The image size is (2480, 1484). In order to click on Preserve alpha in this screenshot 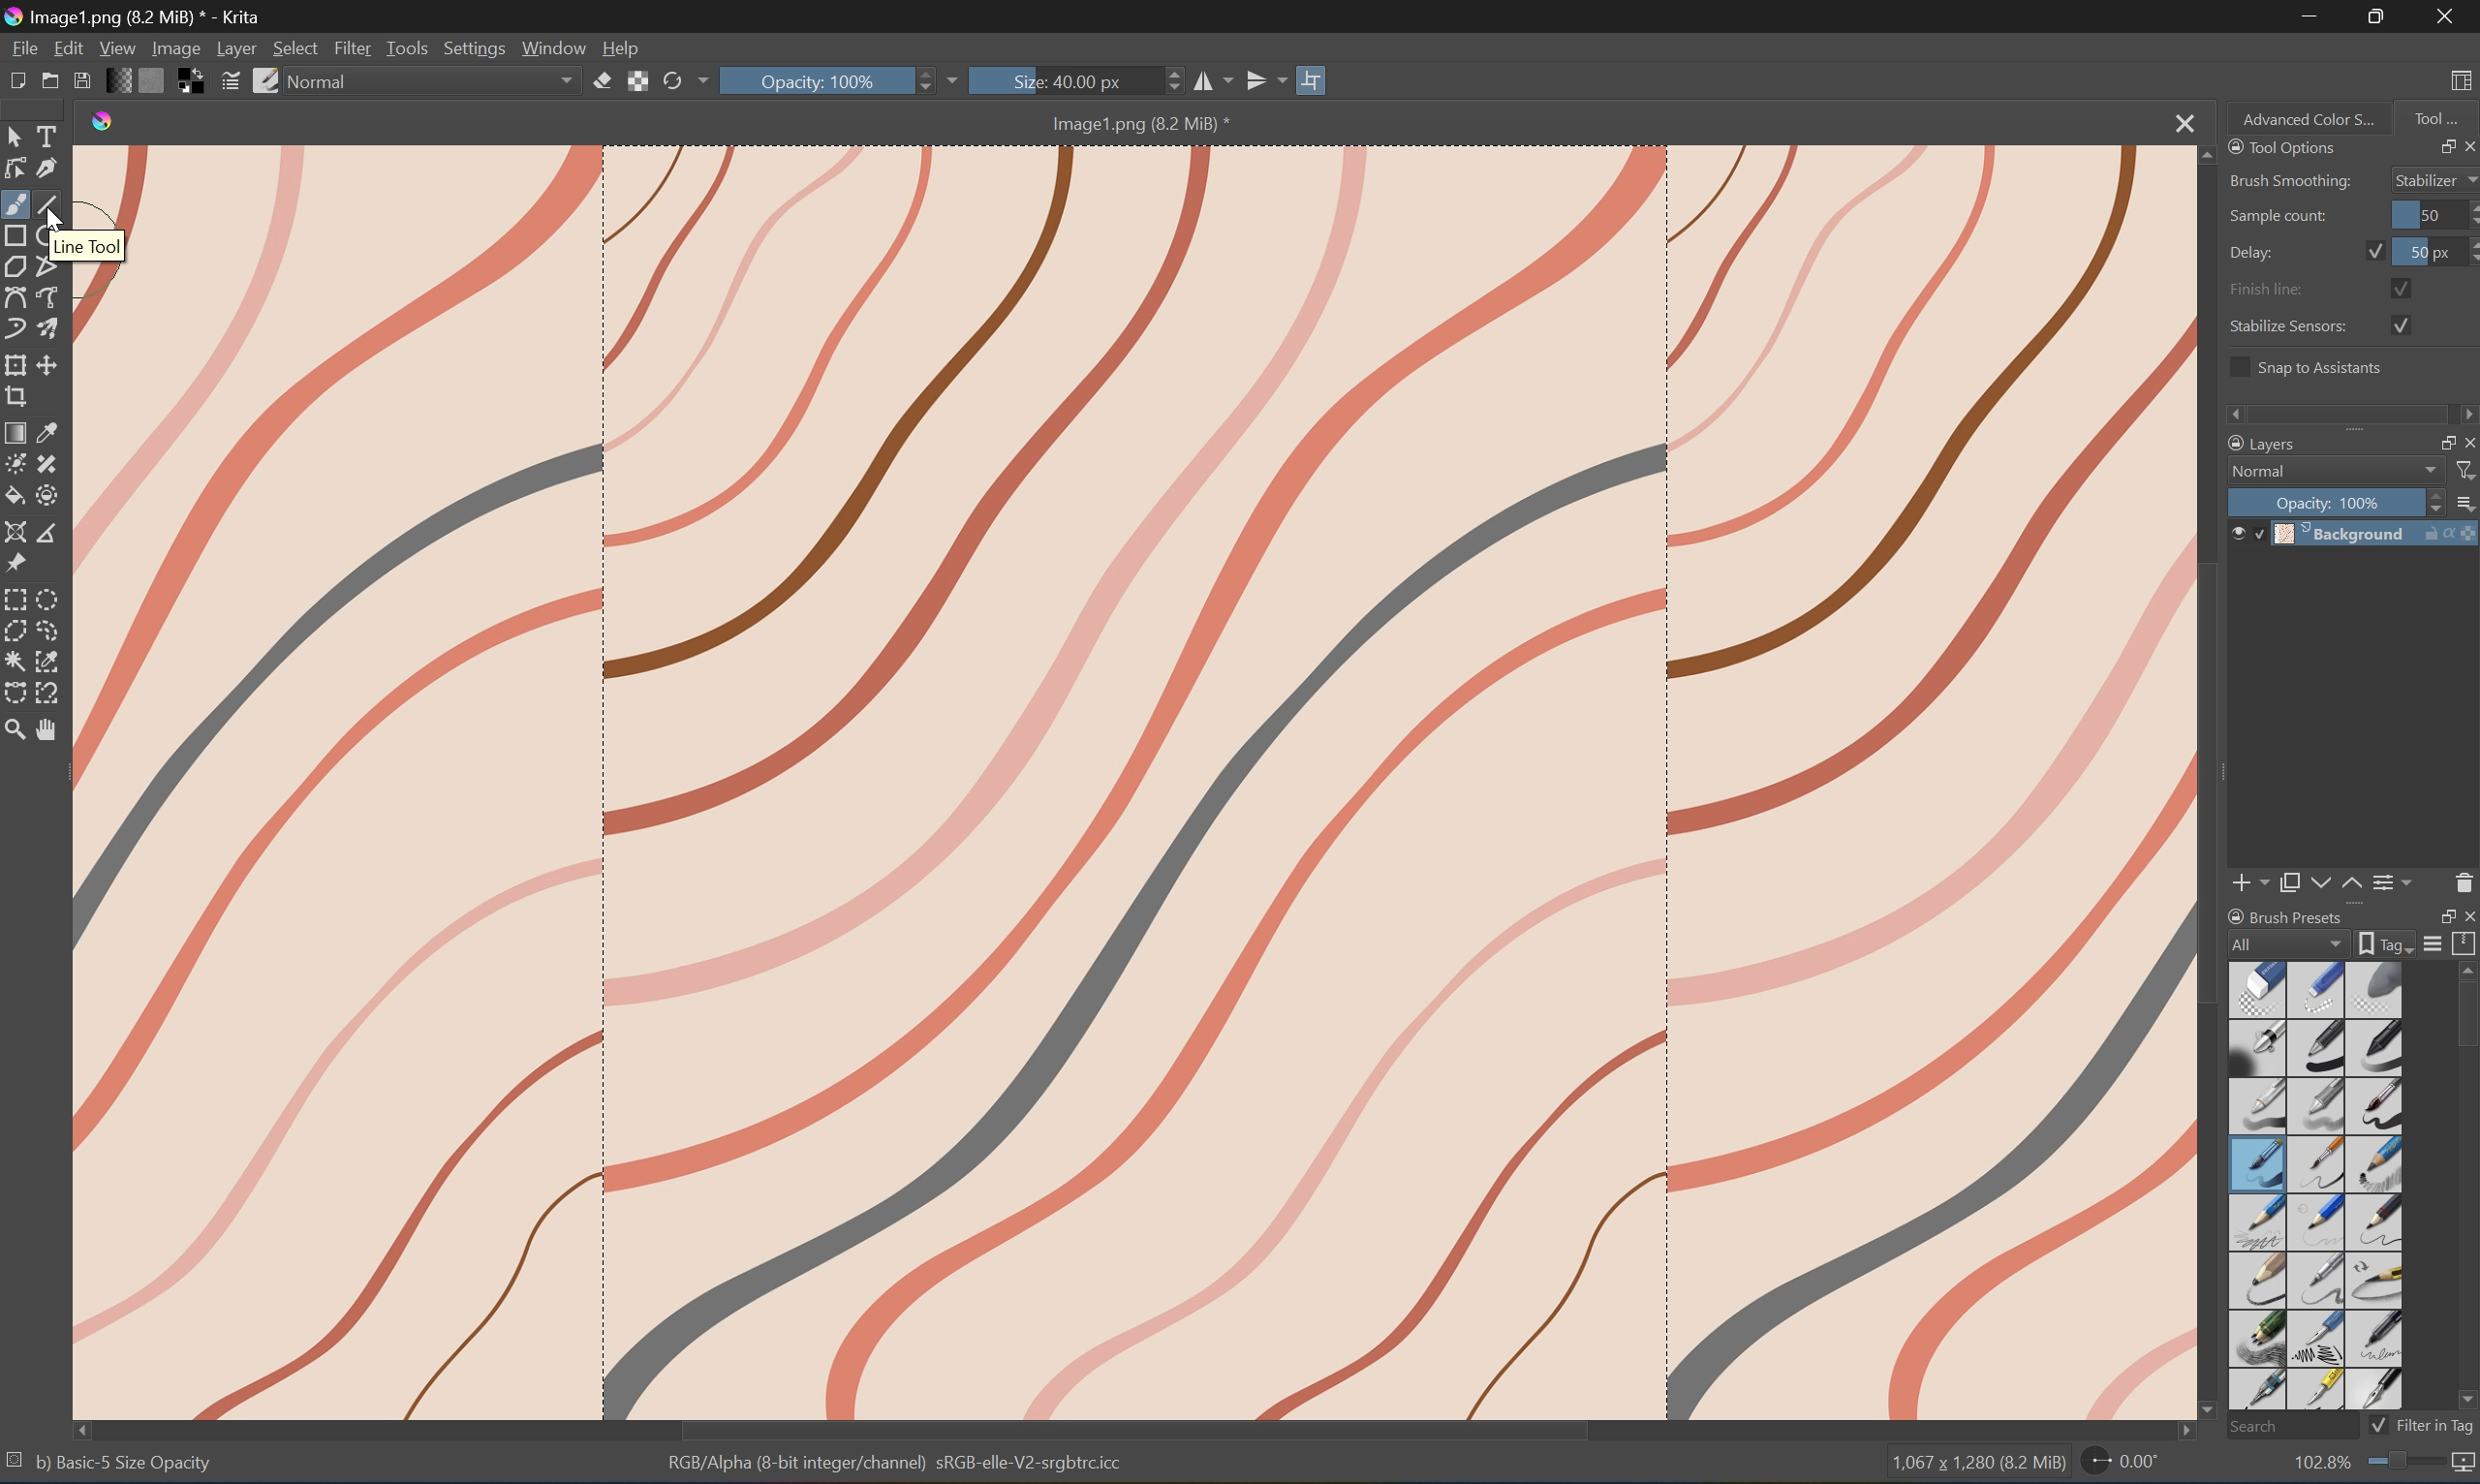, I will do `click(640, 85)`.